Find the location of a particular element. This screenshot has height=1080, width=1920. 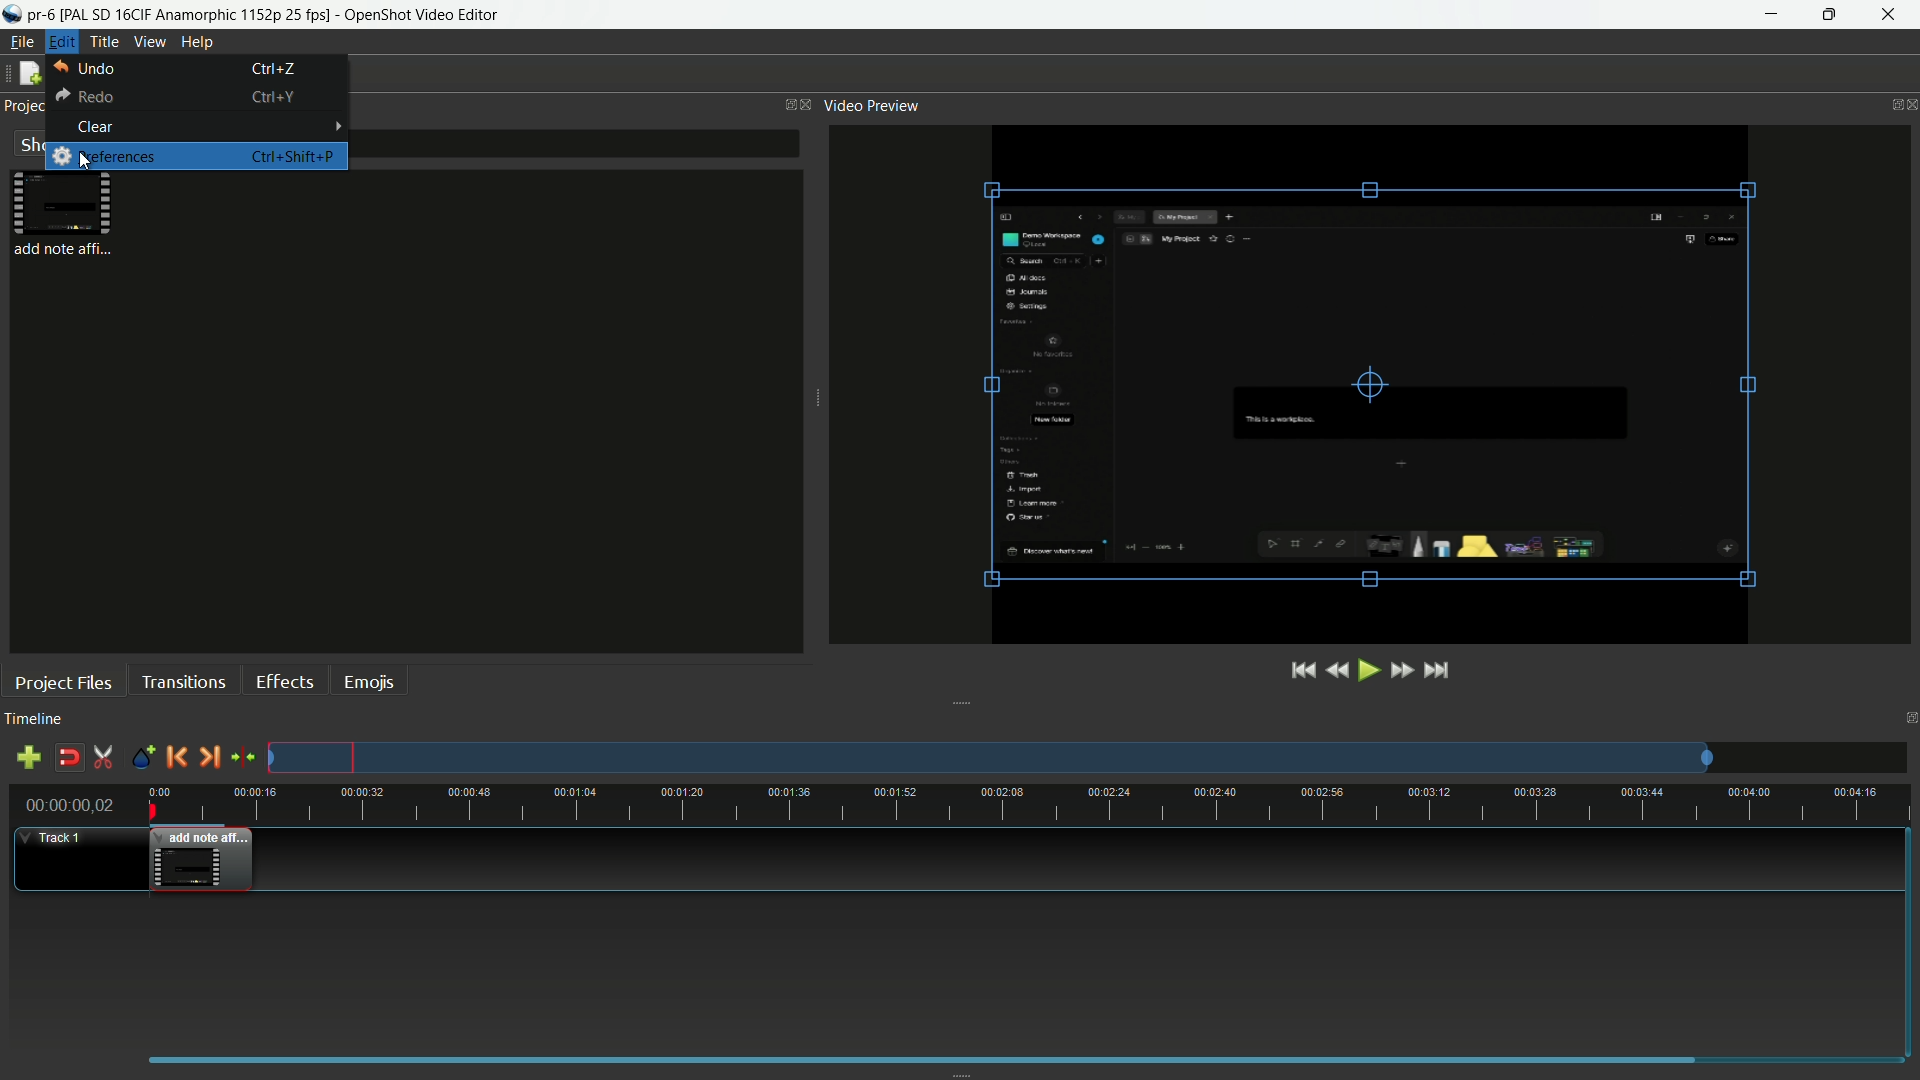

redo is located at coordinates (82, 97).